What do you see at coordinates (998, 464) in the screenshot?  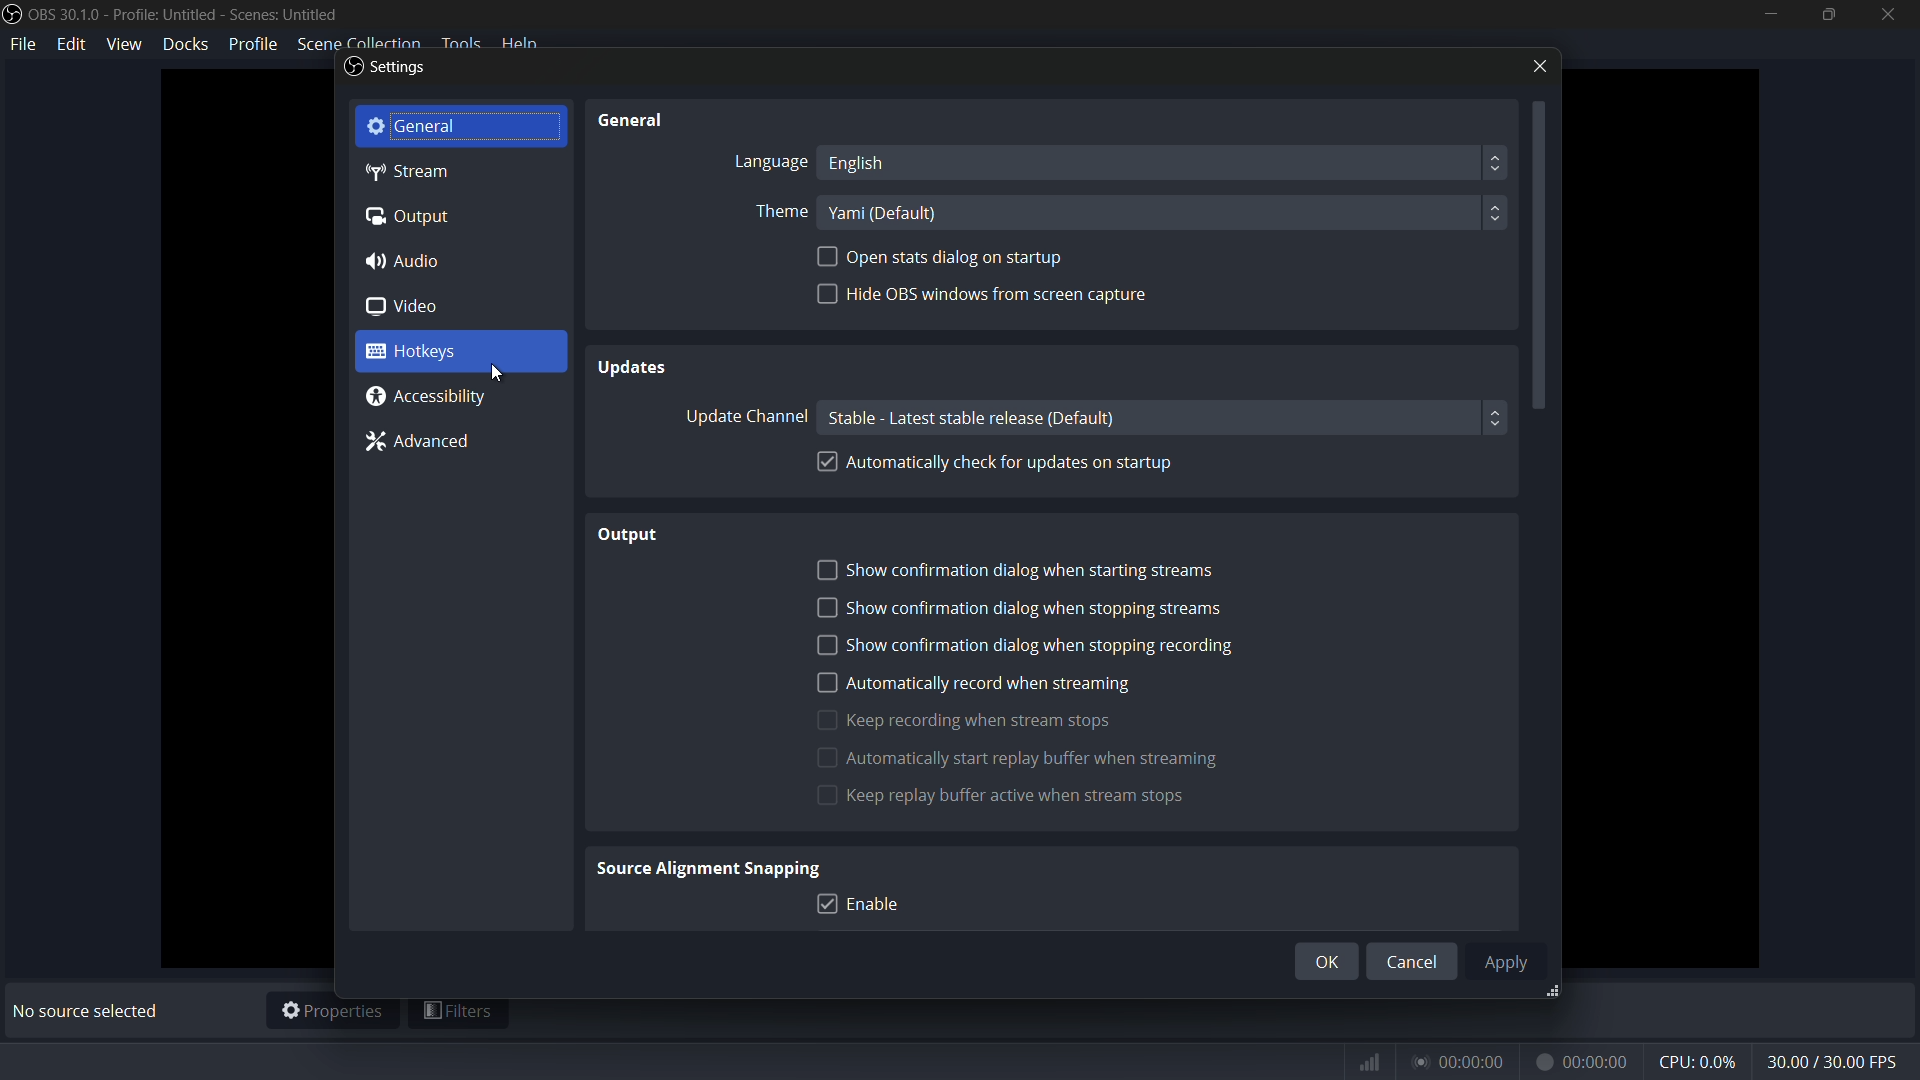 I see `automatically check for updates on startup` at bounding box center [998, 464].